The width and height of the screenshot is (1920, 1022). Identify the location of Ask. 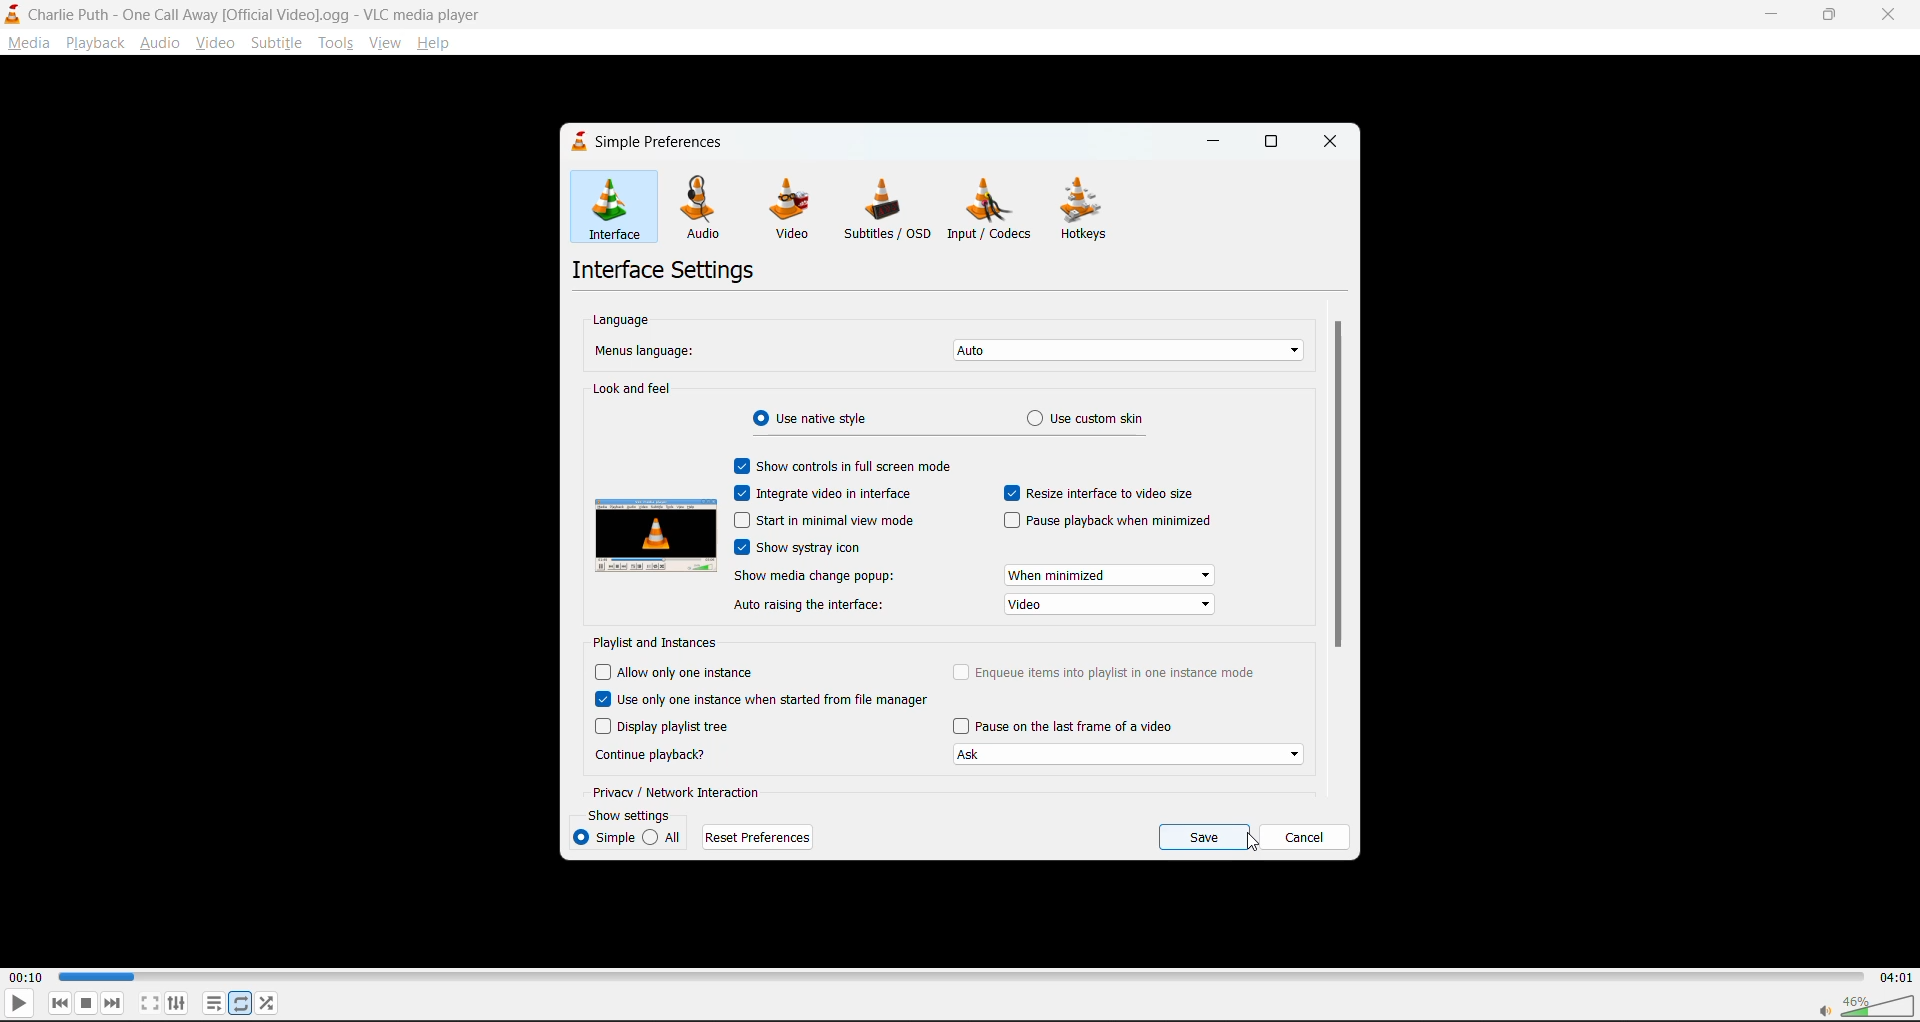
(1131, 755).